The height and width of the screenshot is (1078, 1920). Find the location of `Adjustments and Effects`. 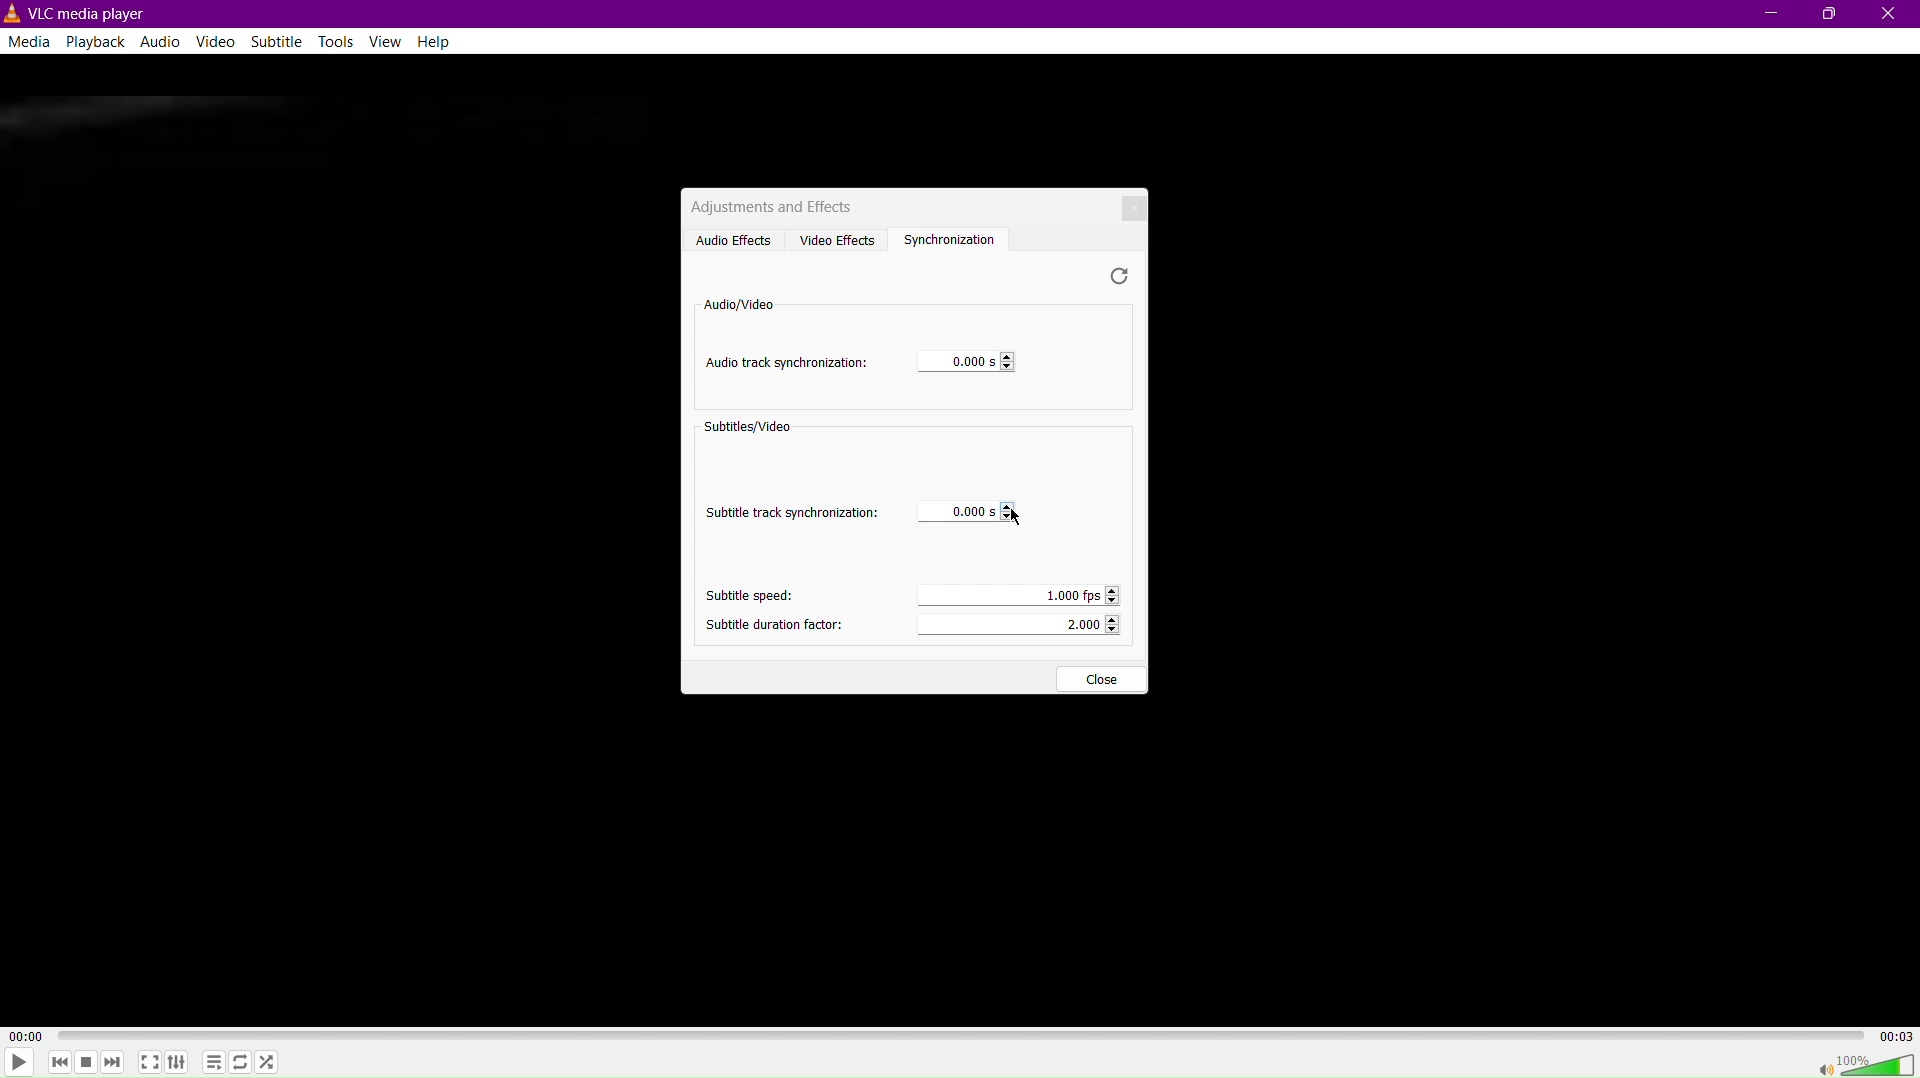

Adjustments and Effects is located at coordinates (772, 205).